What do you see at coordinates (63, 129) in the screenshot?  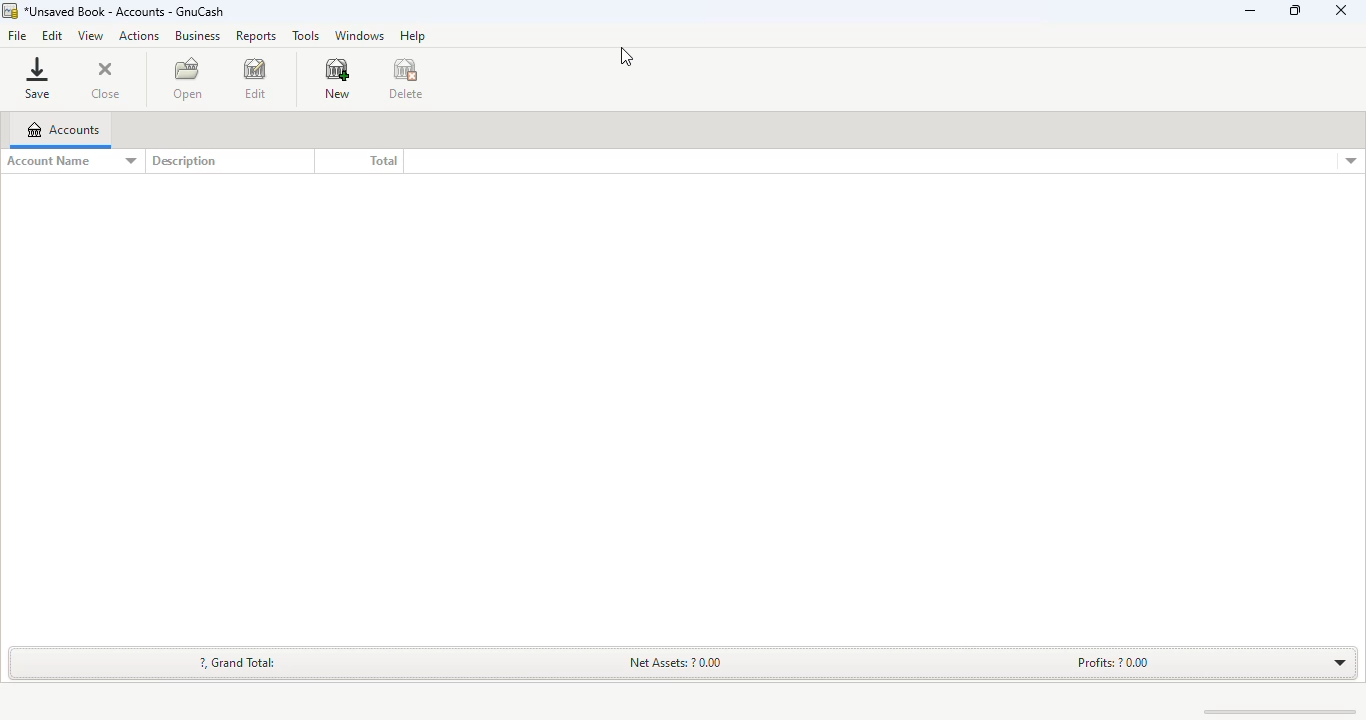 I see `accounts` at bounding box center [63, 129].